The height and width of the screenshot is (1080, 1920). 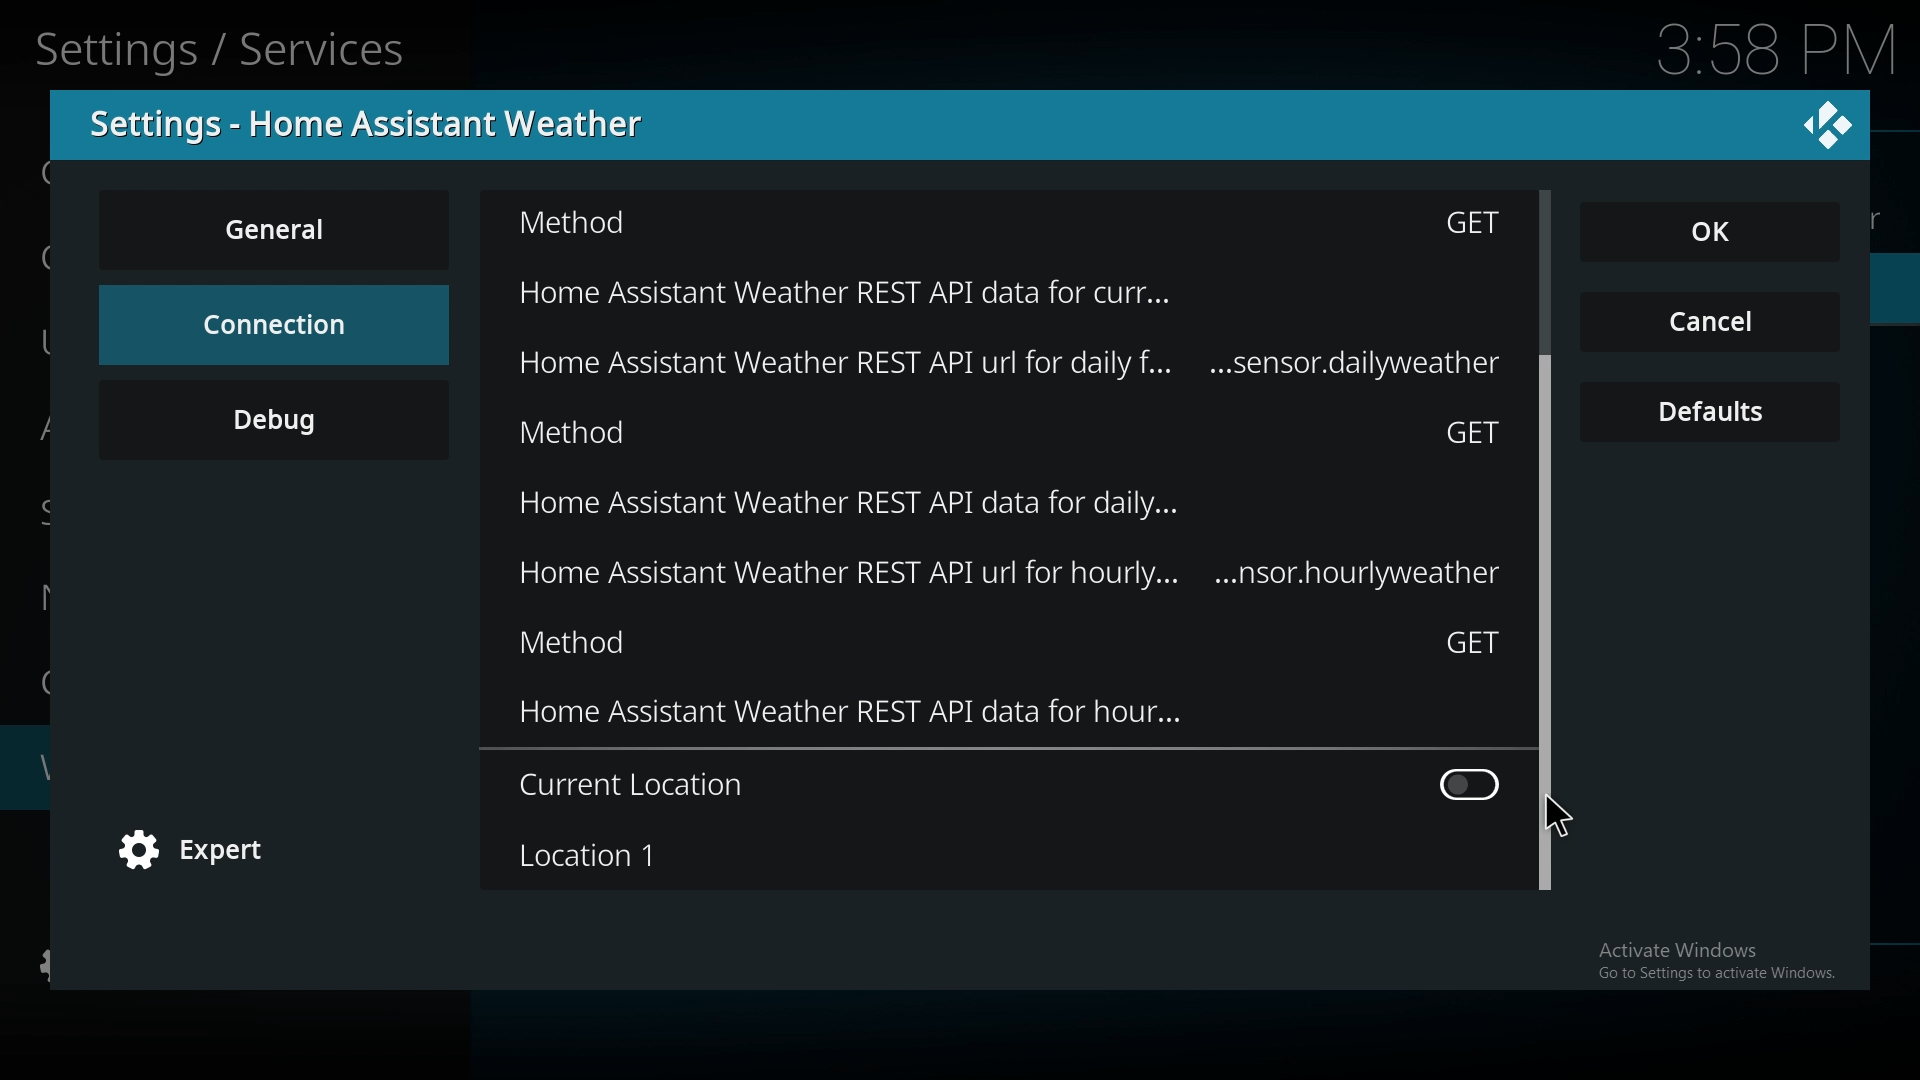 What do you see at coordinates (1014, 577) in the screenshot?
I see `home assistant weather rest api url for hourly..` at bounding box center [1014, 577].